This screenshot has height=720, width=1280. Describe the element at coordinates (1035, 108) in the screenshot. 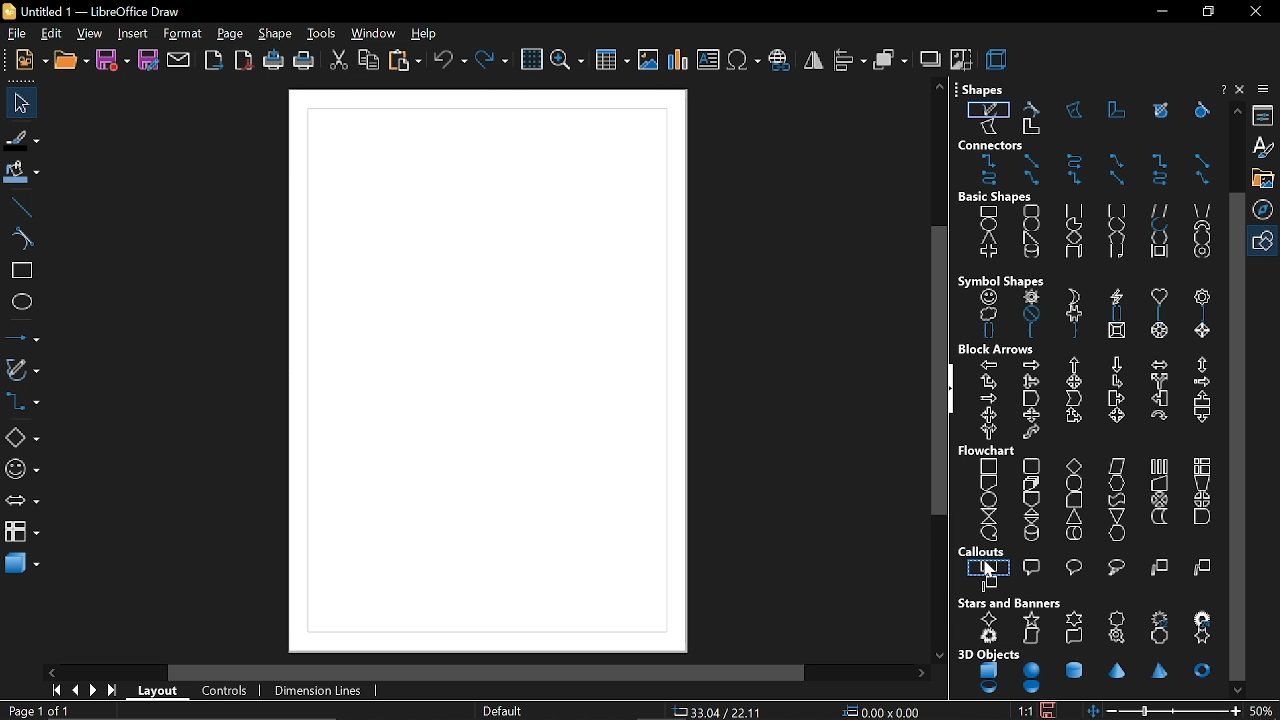

I see `curve` at that location.